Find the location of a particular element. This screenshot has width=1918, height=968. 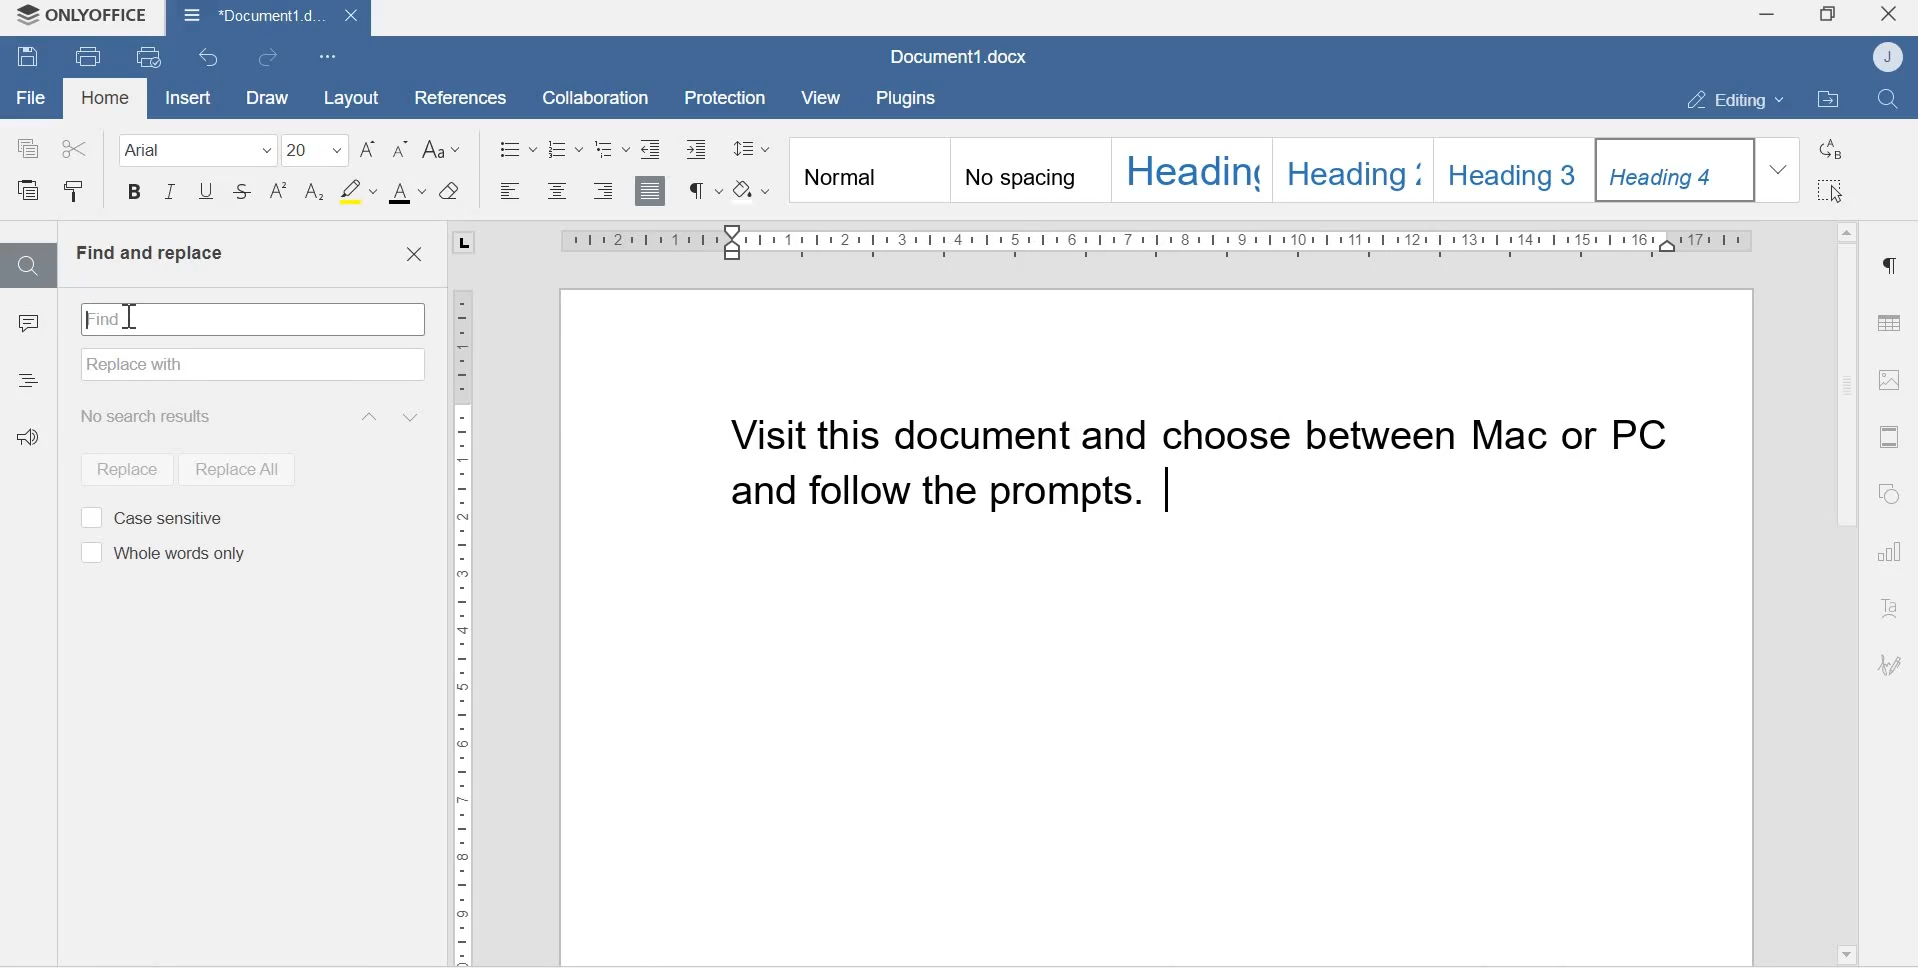

No search results is located at coordinates (152, 416).